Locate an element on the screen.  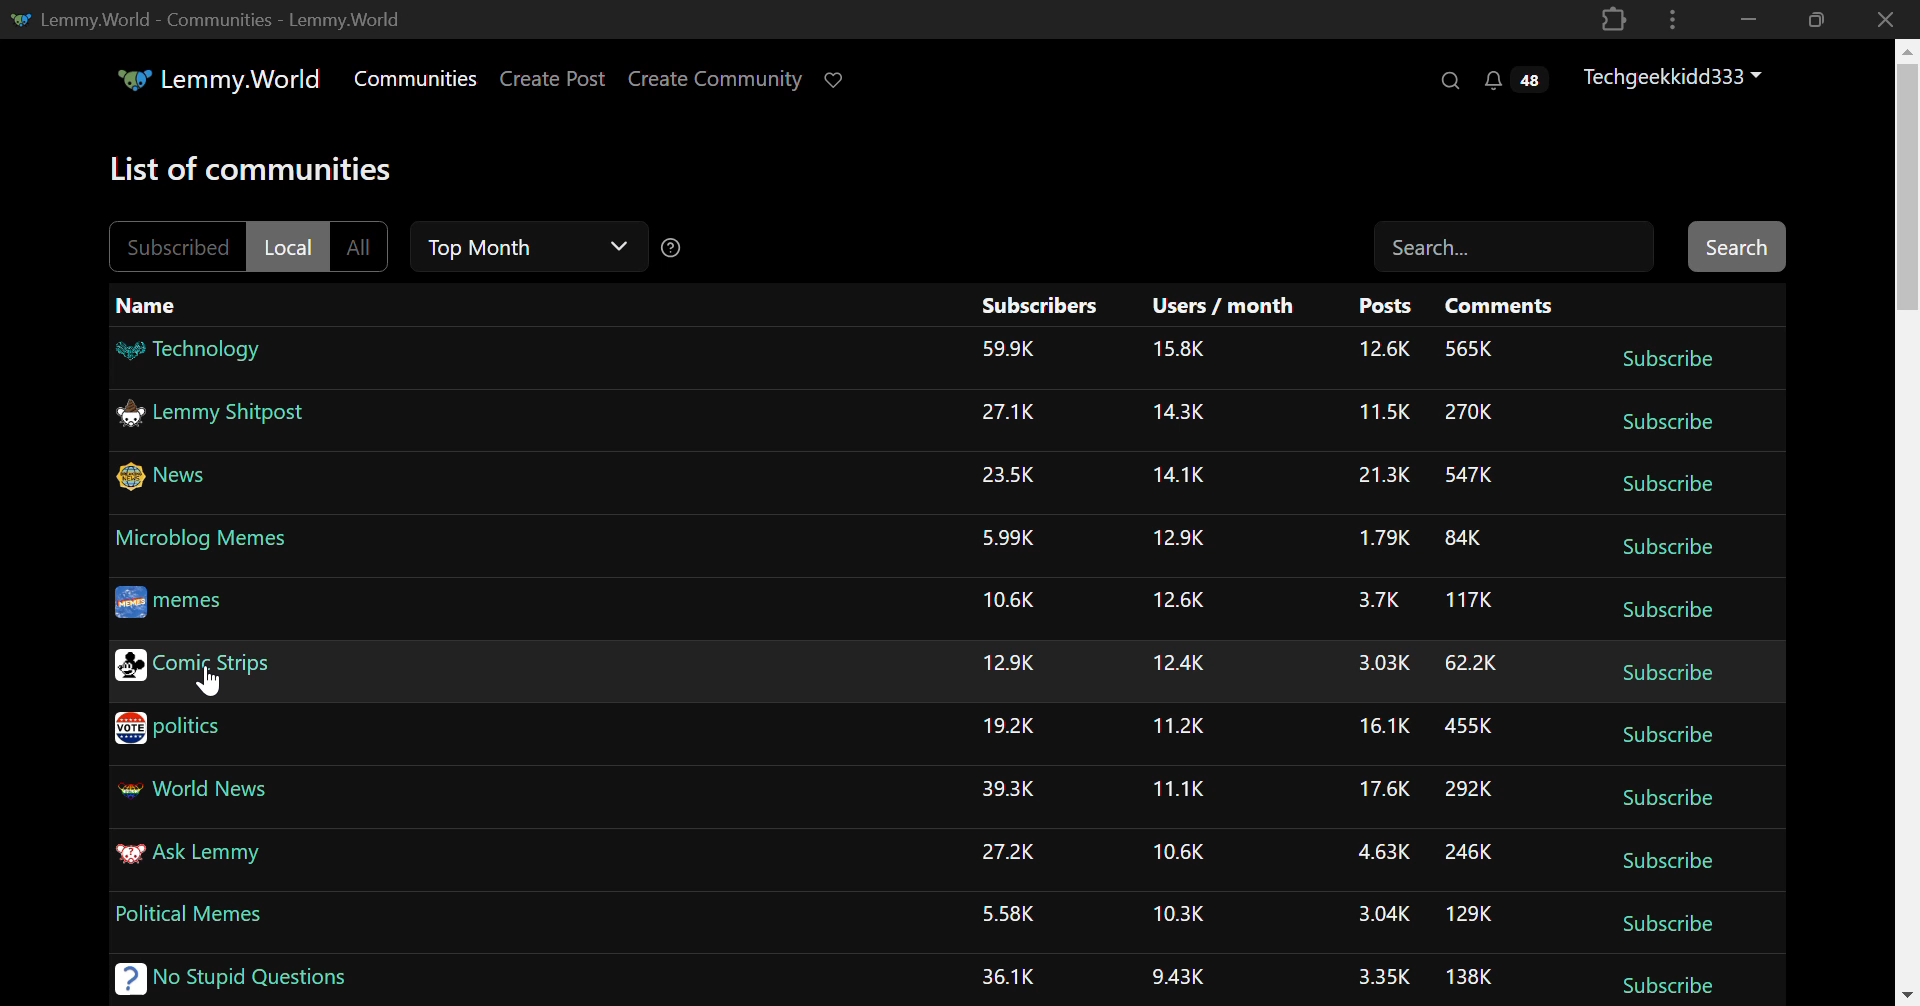
21.3K is located at coordinates (1381, 471).